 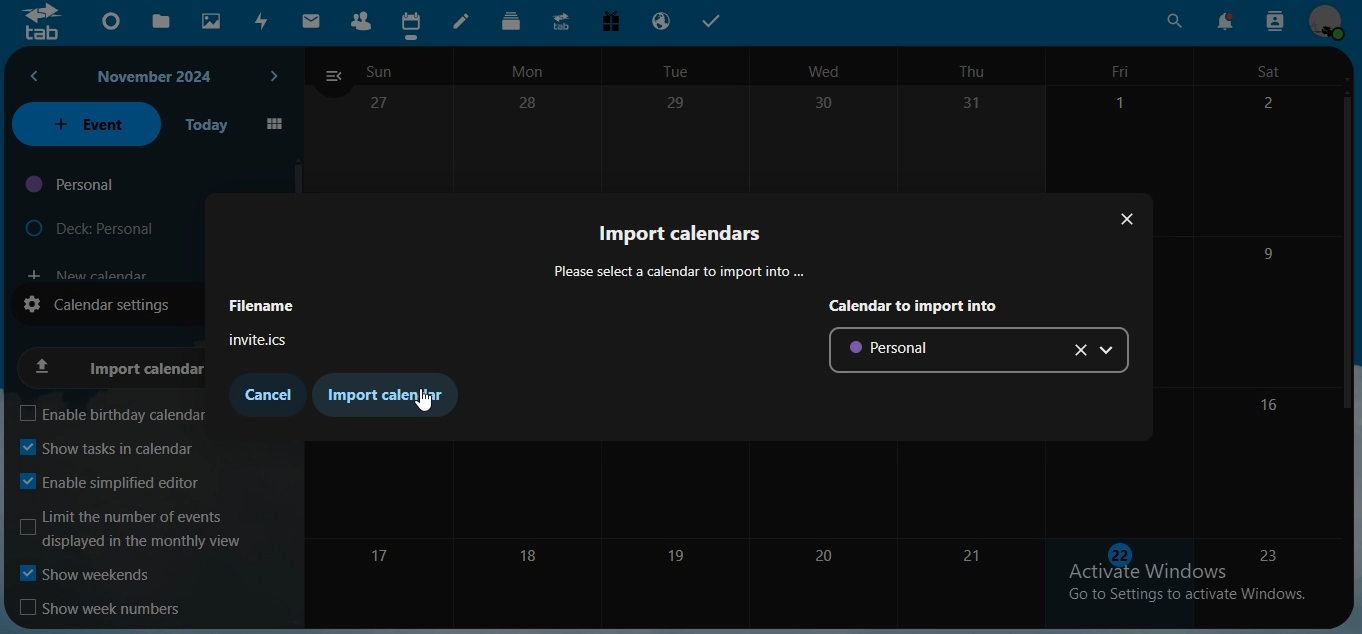 What do you see at coordinates (333, 78) in the screenshot?
I see `close navigation` at bounding box center [333, 78].